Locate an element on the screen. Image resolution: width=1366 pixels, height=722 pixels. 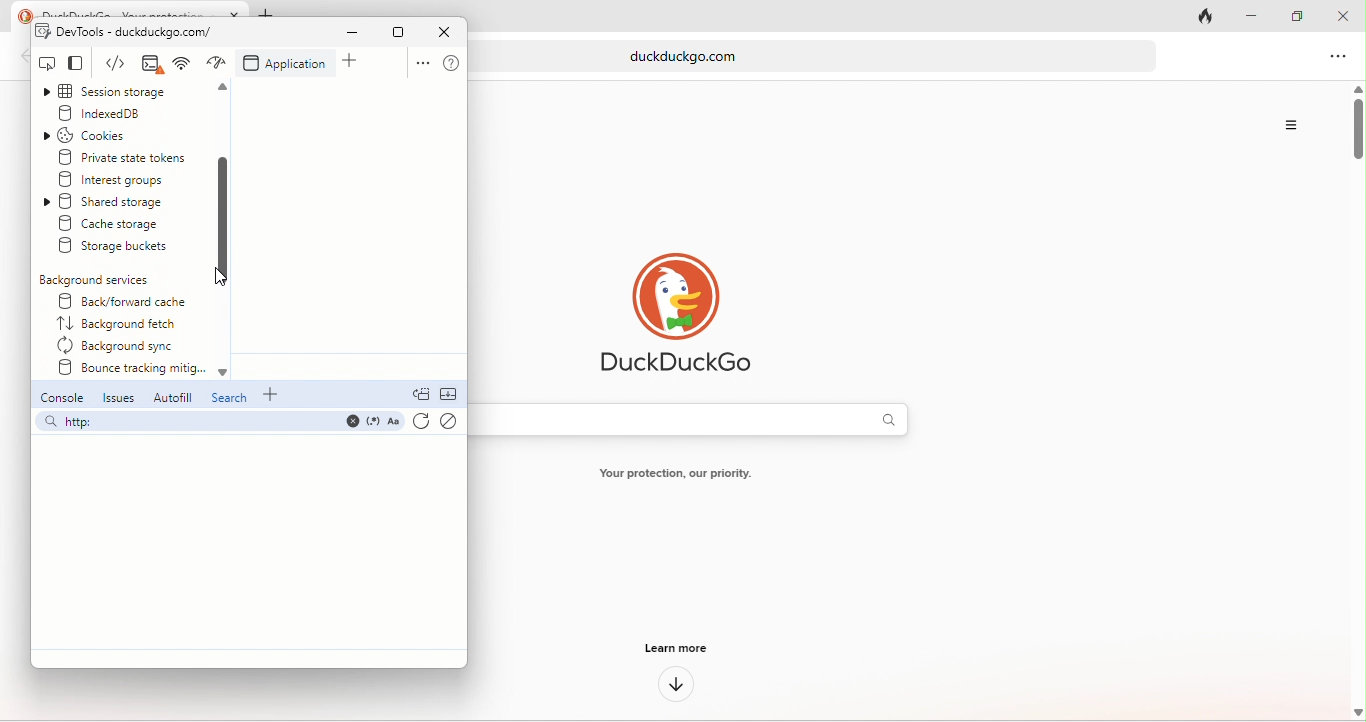
private state tokens is located at coordinates (126, 158).